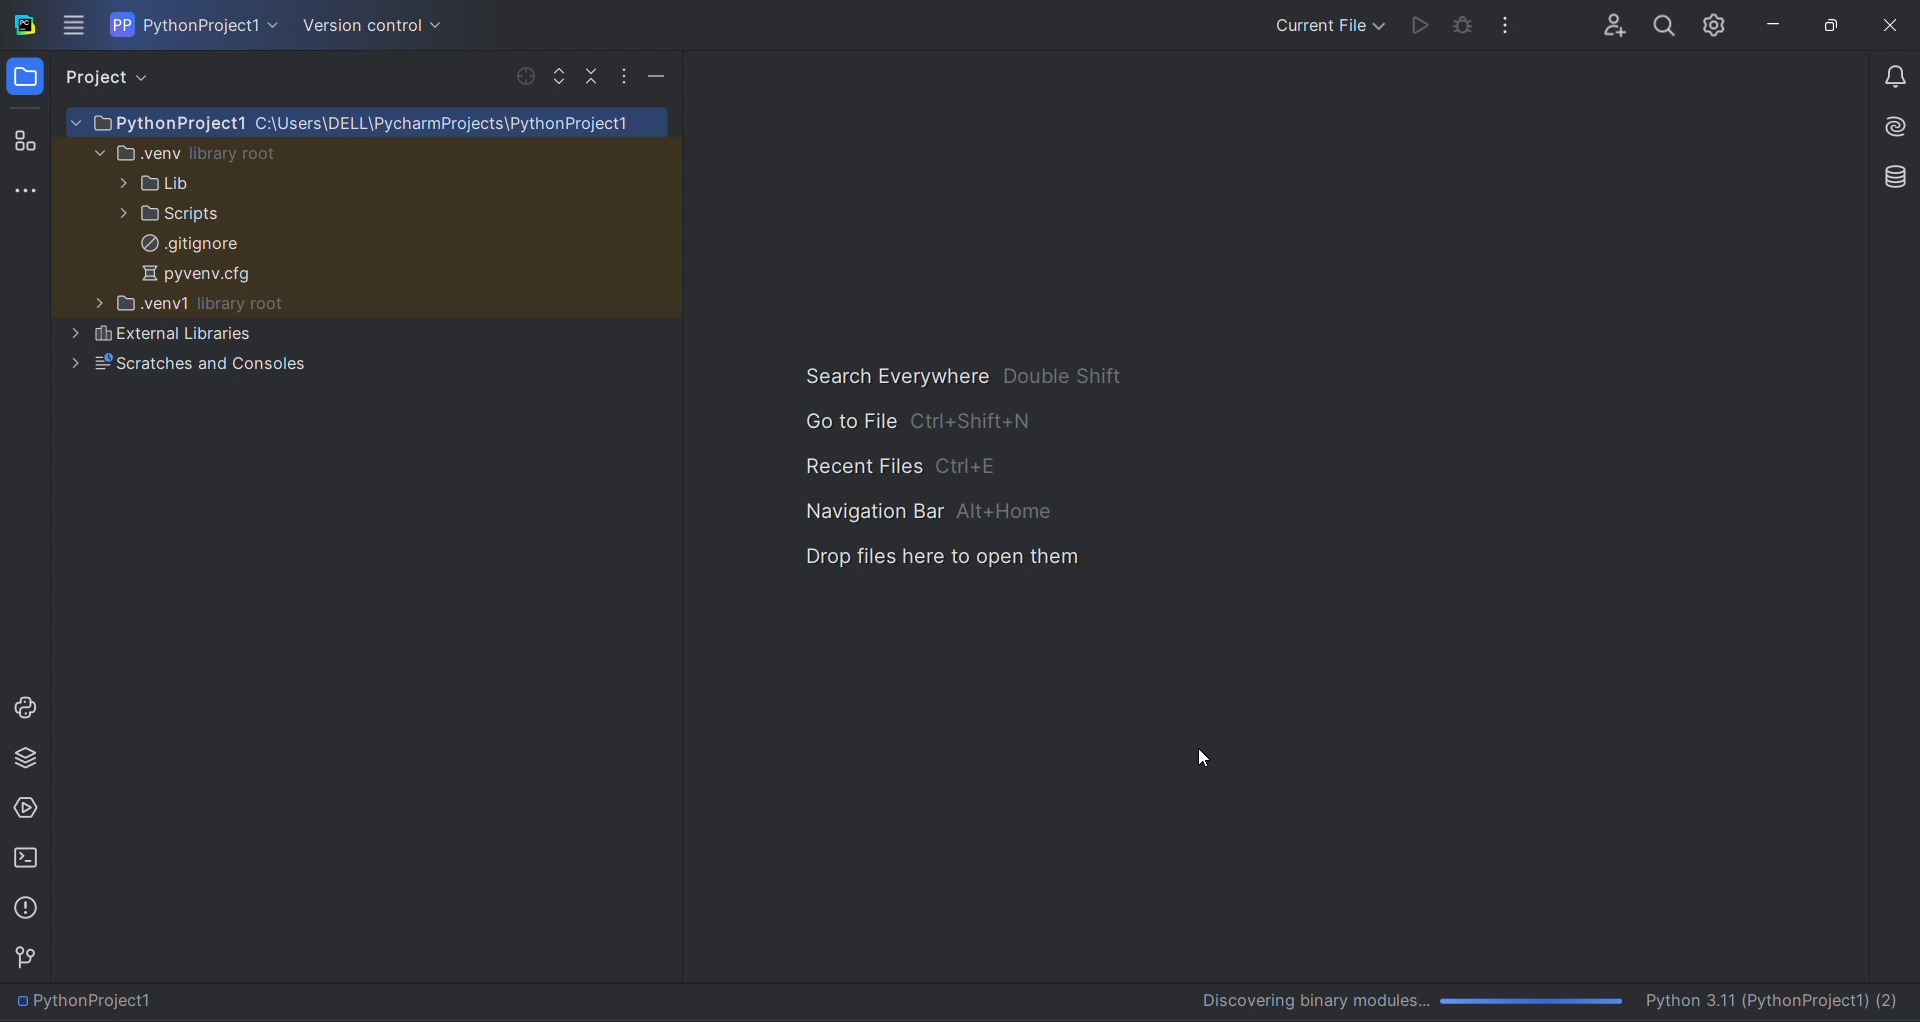 Image resolution: width=1920 pixels, height=1022 pixels. I want to click on search, so click(1663, 22).